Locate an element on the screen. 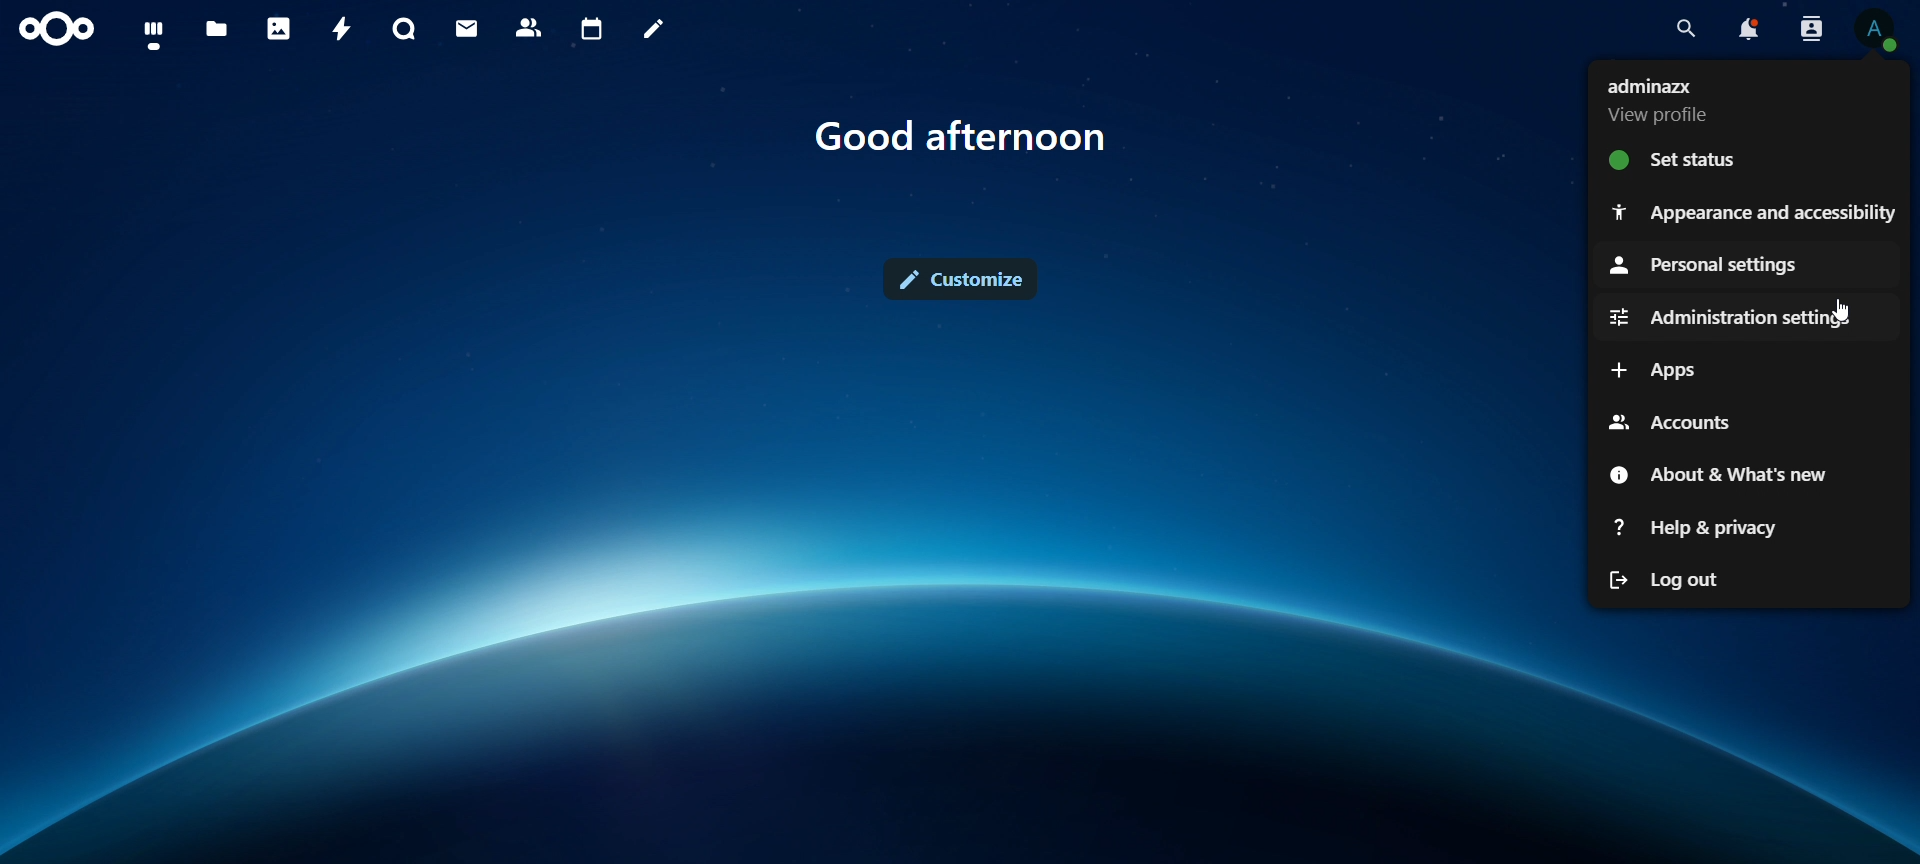  calendar is located at coordinates (590, 30).